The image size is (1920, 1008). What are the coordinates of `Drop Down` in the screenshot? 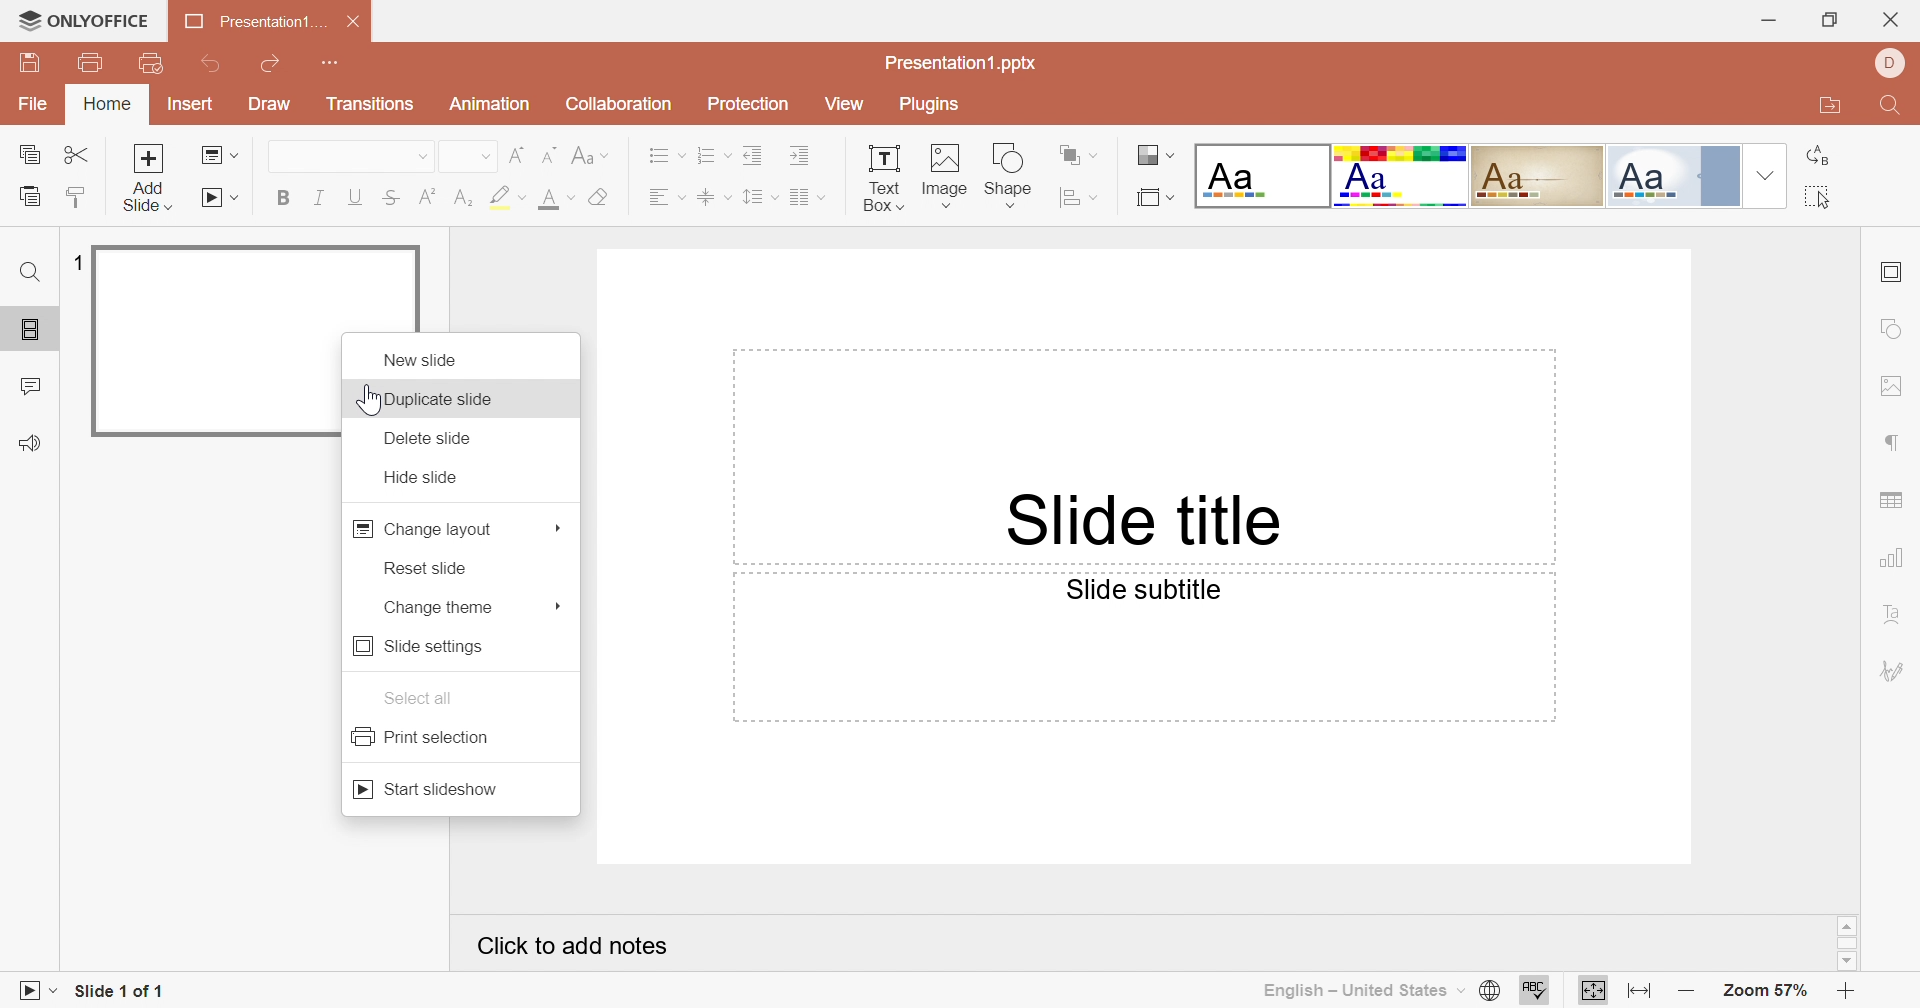 It's located at (571, 197).